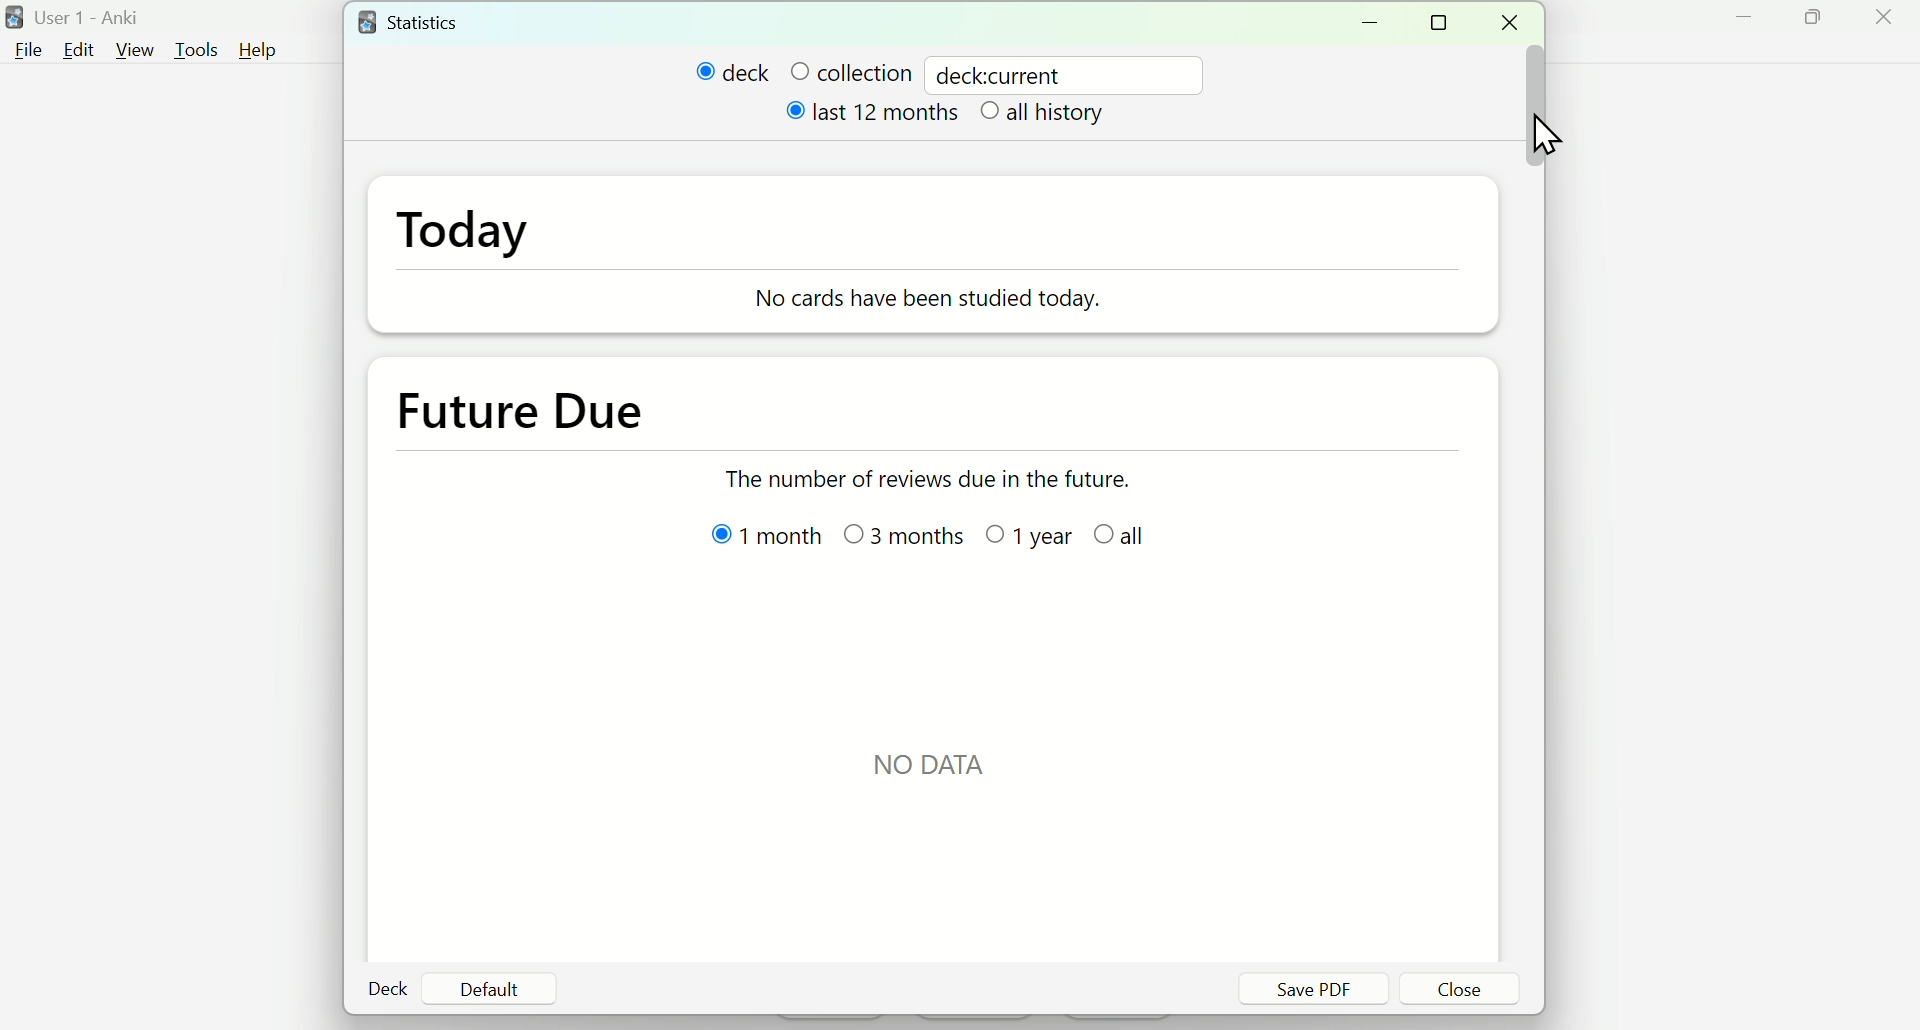 This screenshot has height=1030, width=1920. What do you see at coordinates (1538, 107) in the screenshot?
I see `Vertical scrollbar` at bounding box center [1538, 107].